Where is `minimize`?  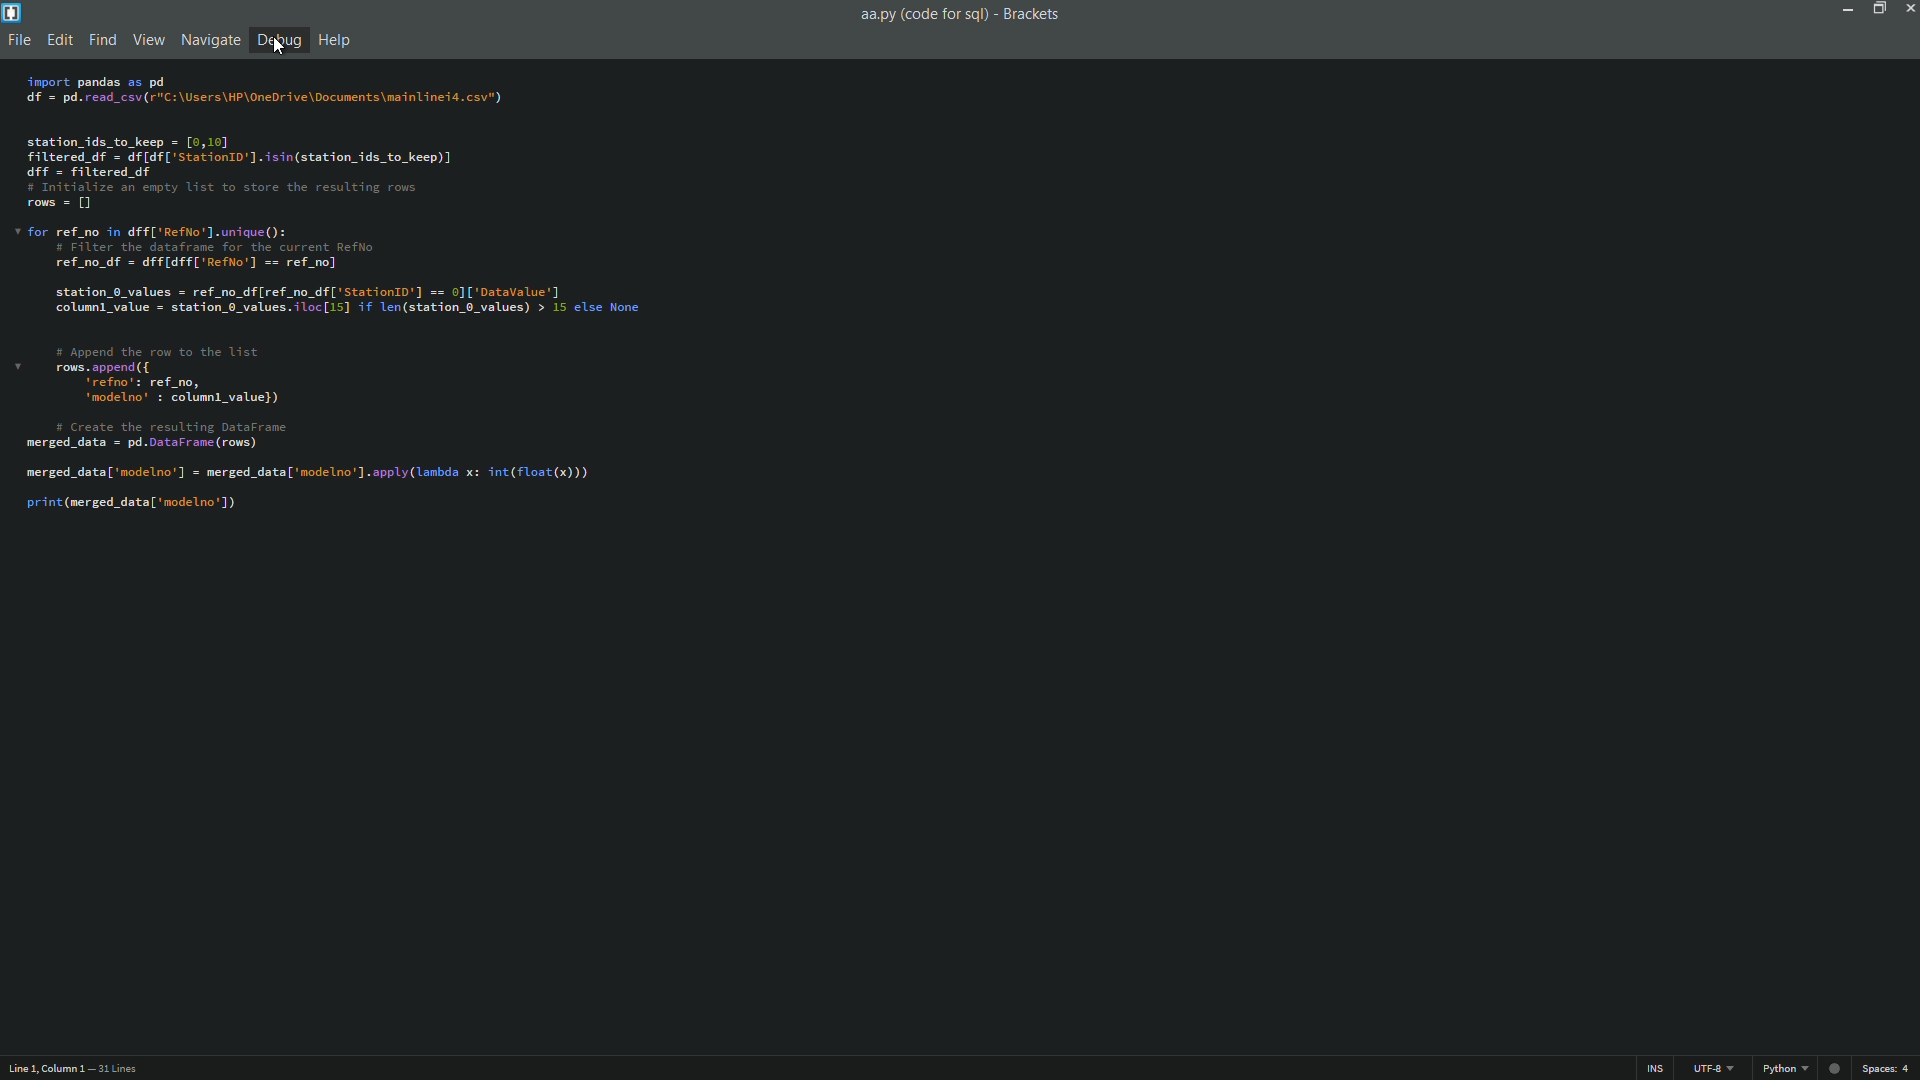 minimize is located at coordinates (1845, 9).